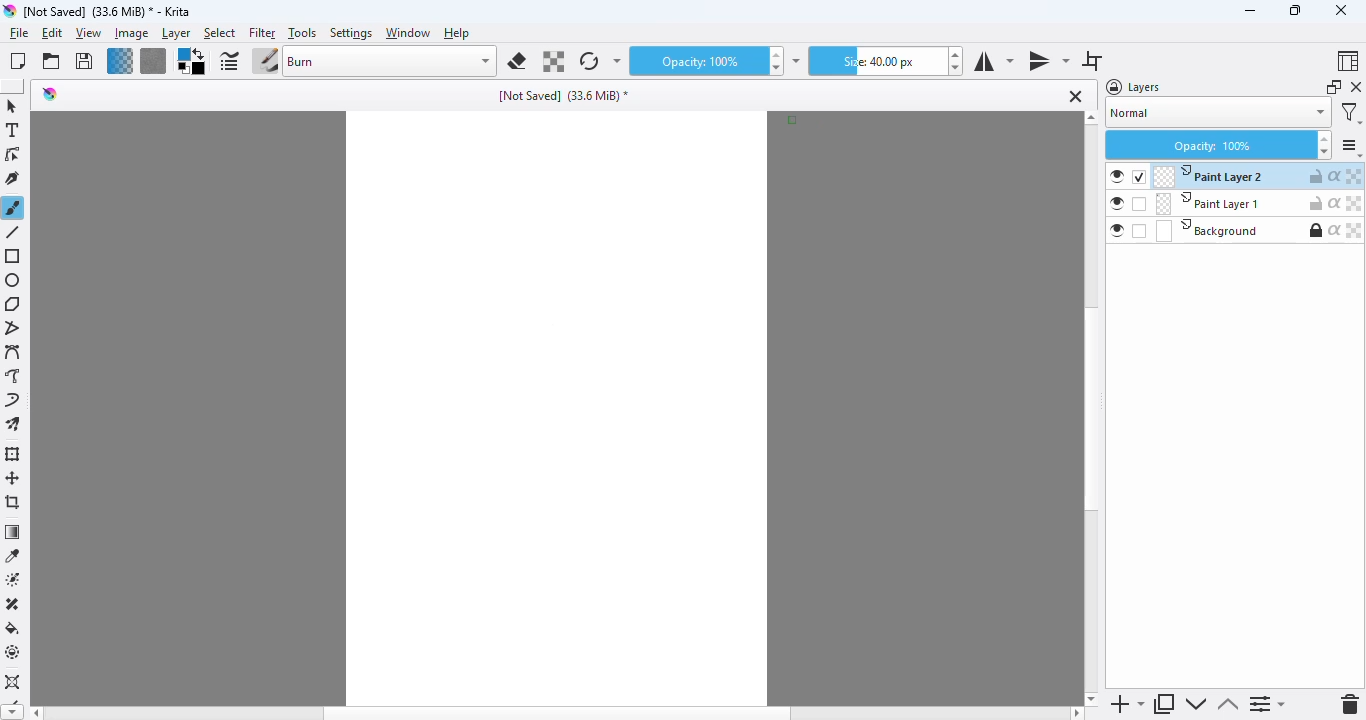 The width and height of the screenshot is (1366, 720). What do you see at coordinates (1194, 704) in the screenshot?
I see `move layer or mask down` at bounding box center [1194, 704].